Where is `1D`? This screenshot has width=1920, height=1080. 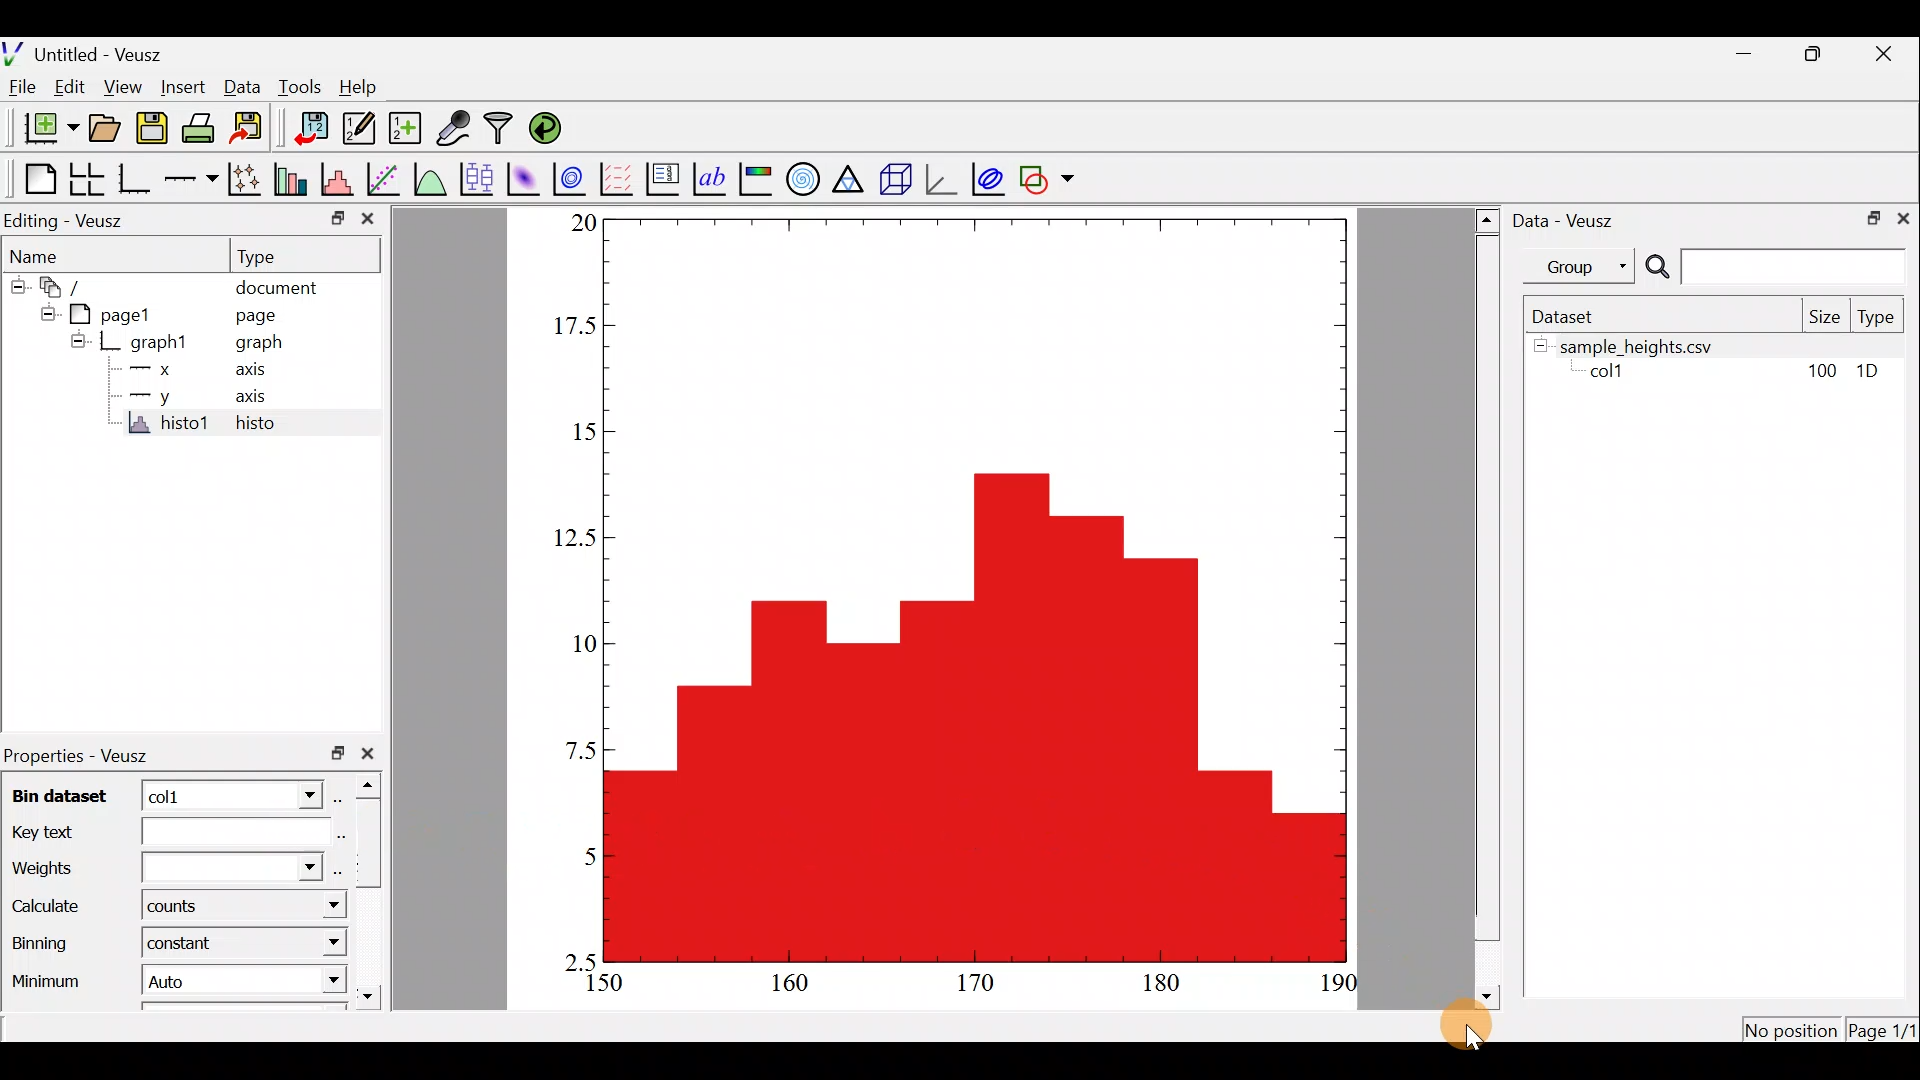 1D is located at coordinates (1870, 374).